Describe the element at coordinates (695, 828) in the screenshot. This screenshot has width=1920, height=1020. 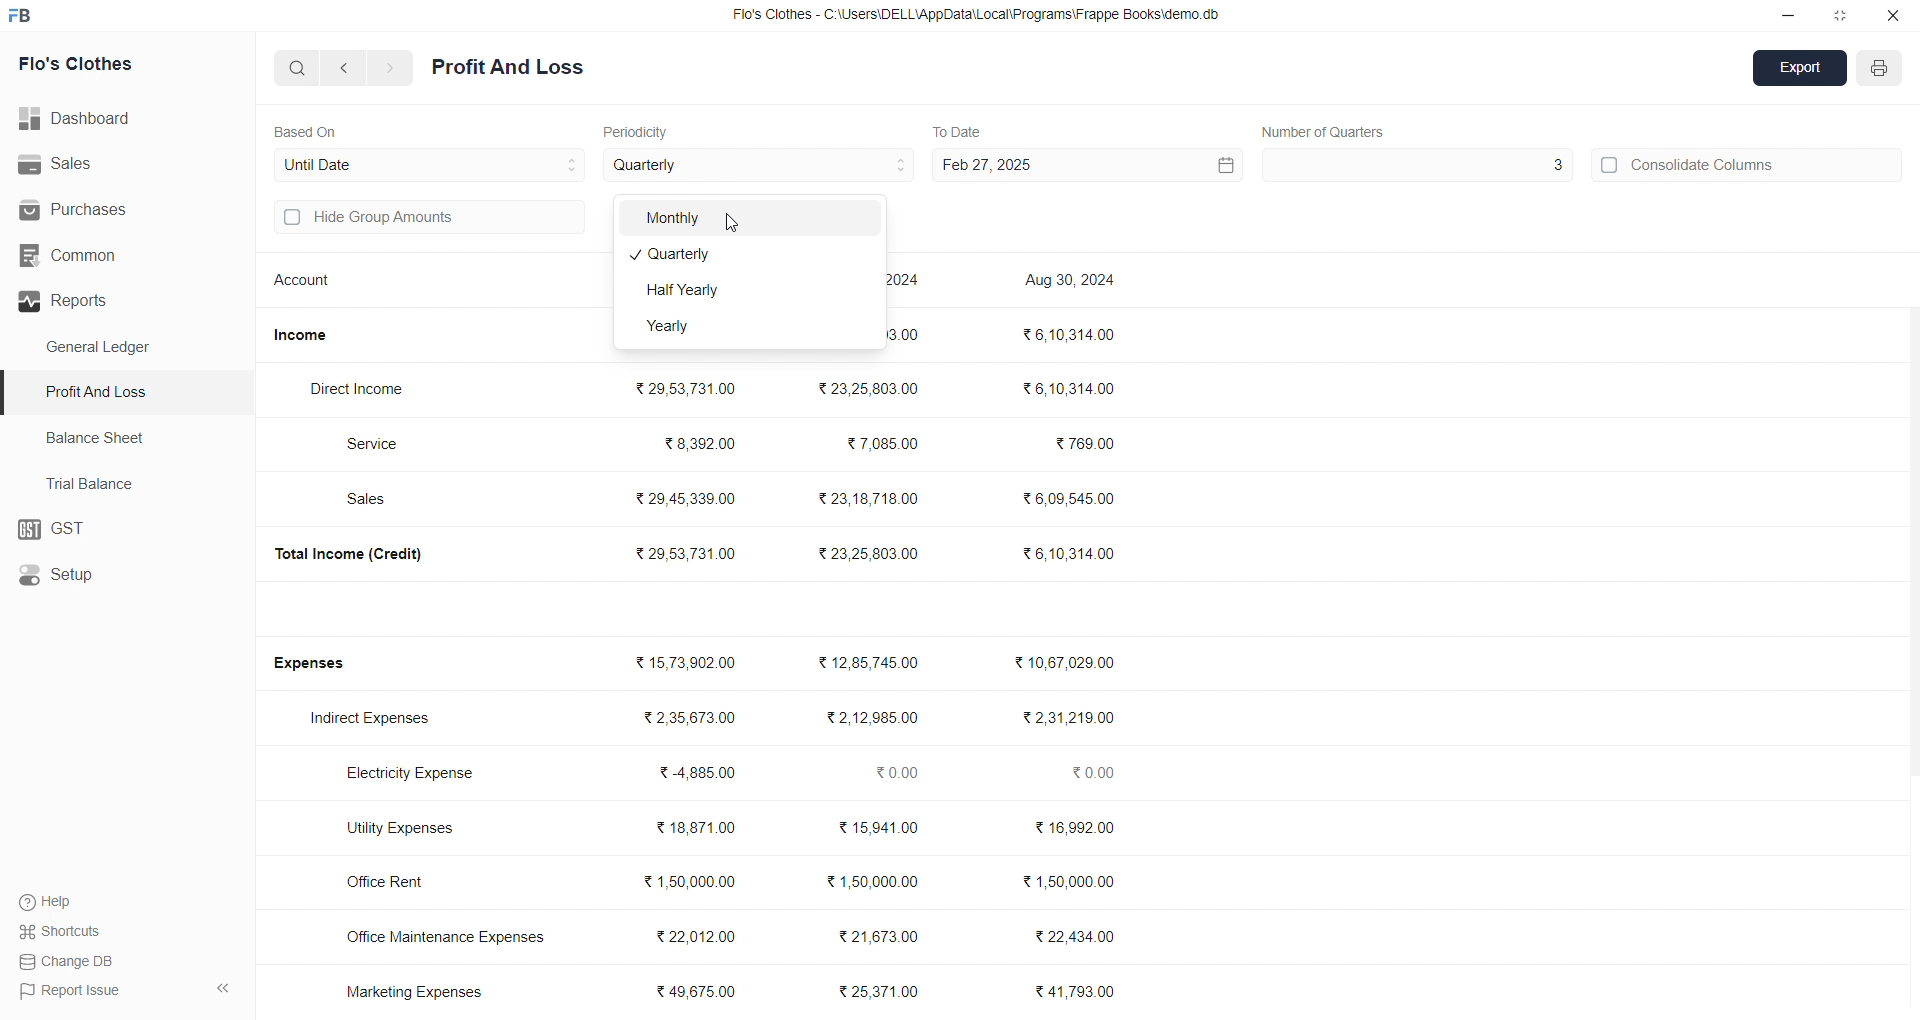
I see `₹18,871.00` at that location.